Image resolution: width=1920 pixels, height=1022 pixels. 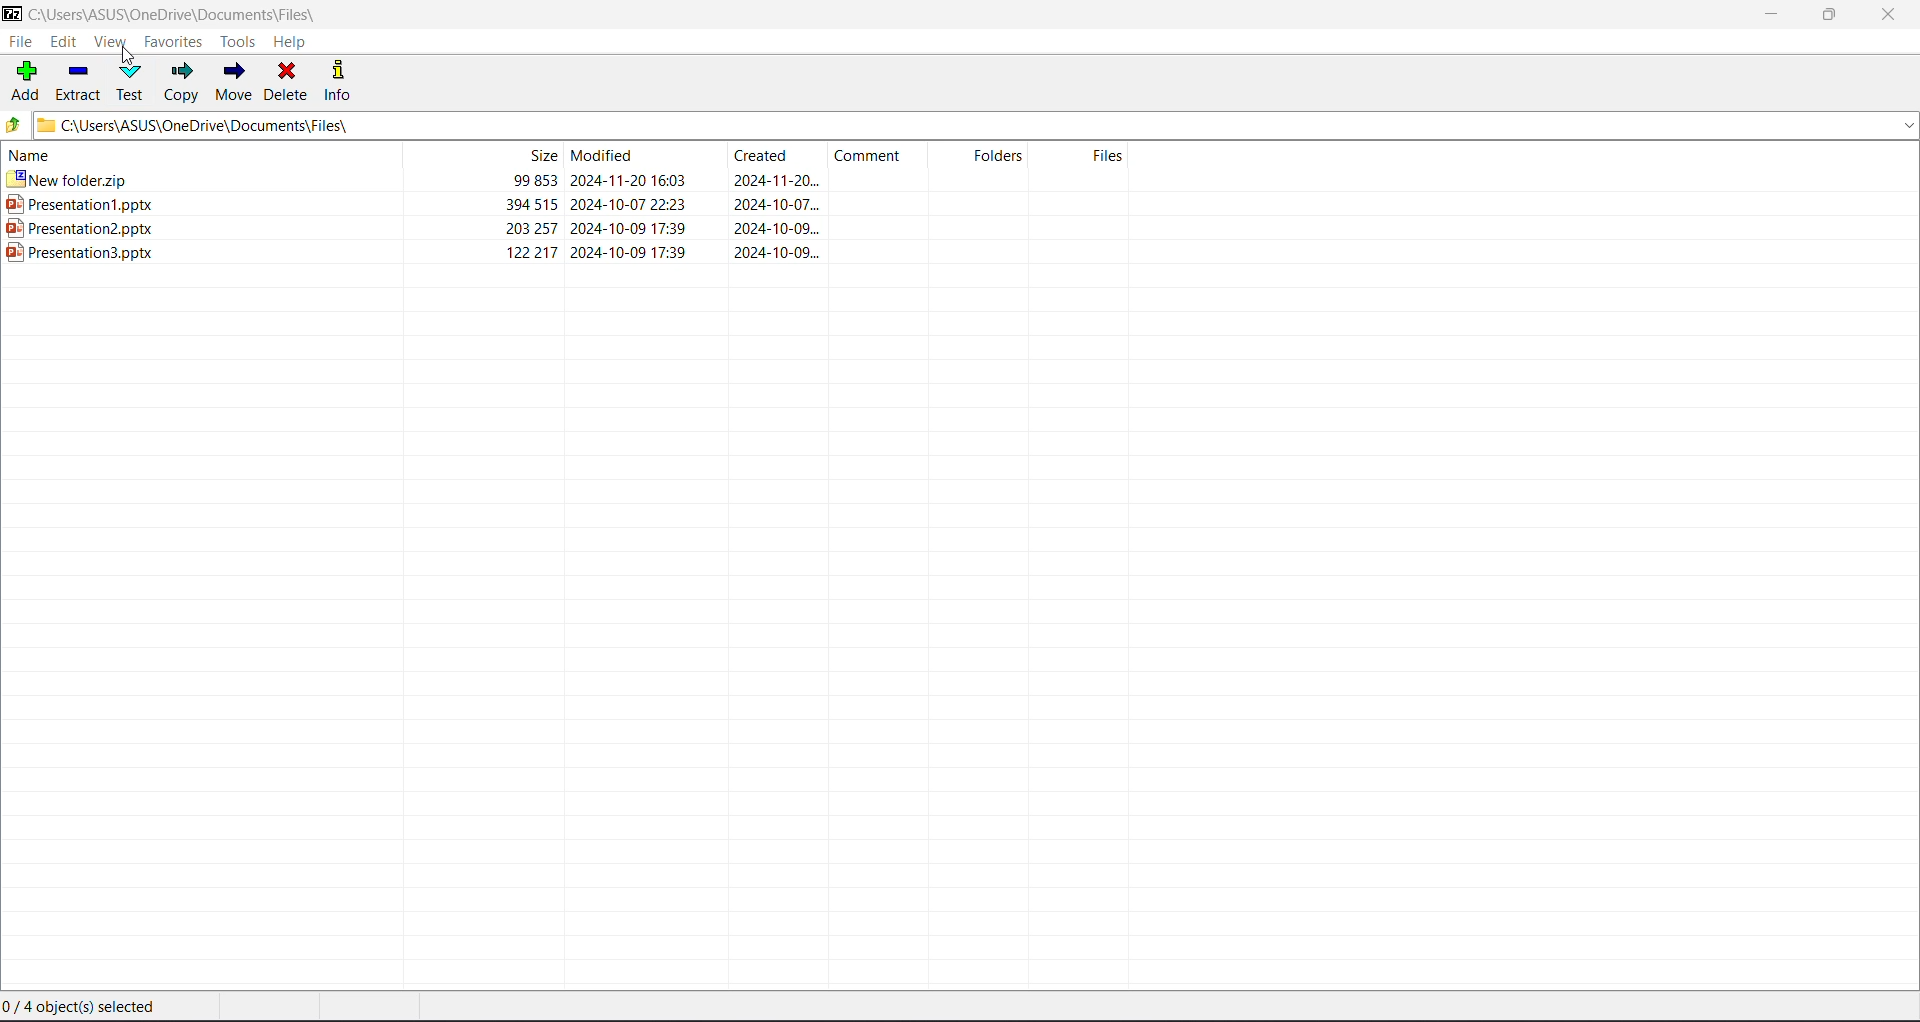 What do you see at coordinates (291, 40) in the screenshot?
I see `Help` at bounding box center [291, 40].